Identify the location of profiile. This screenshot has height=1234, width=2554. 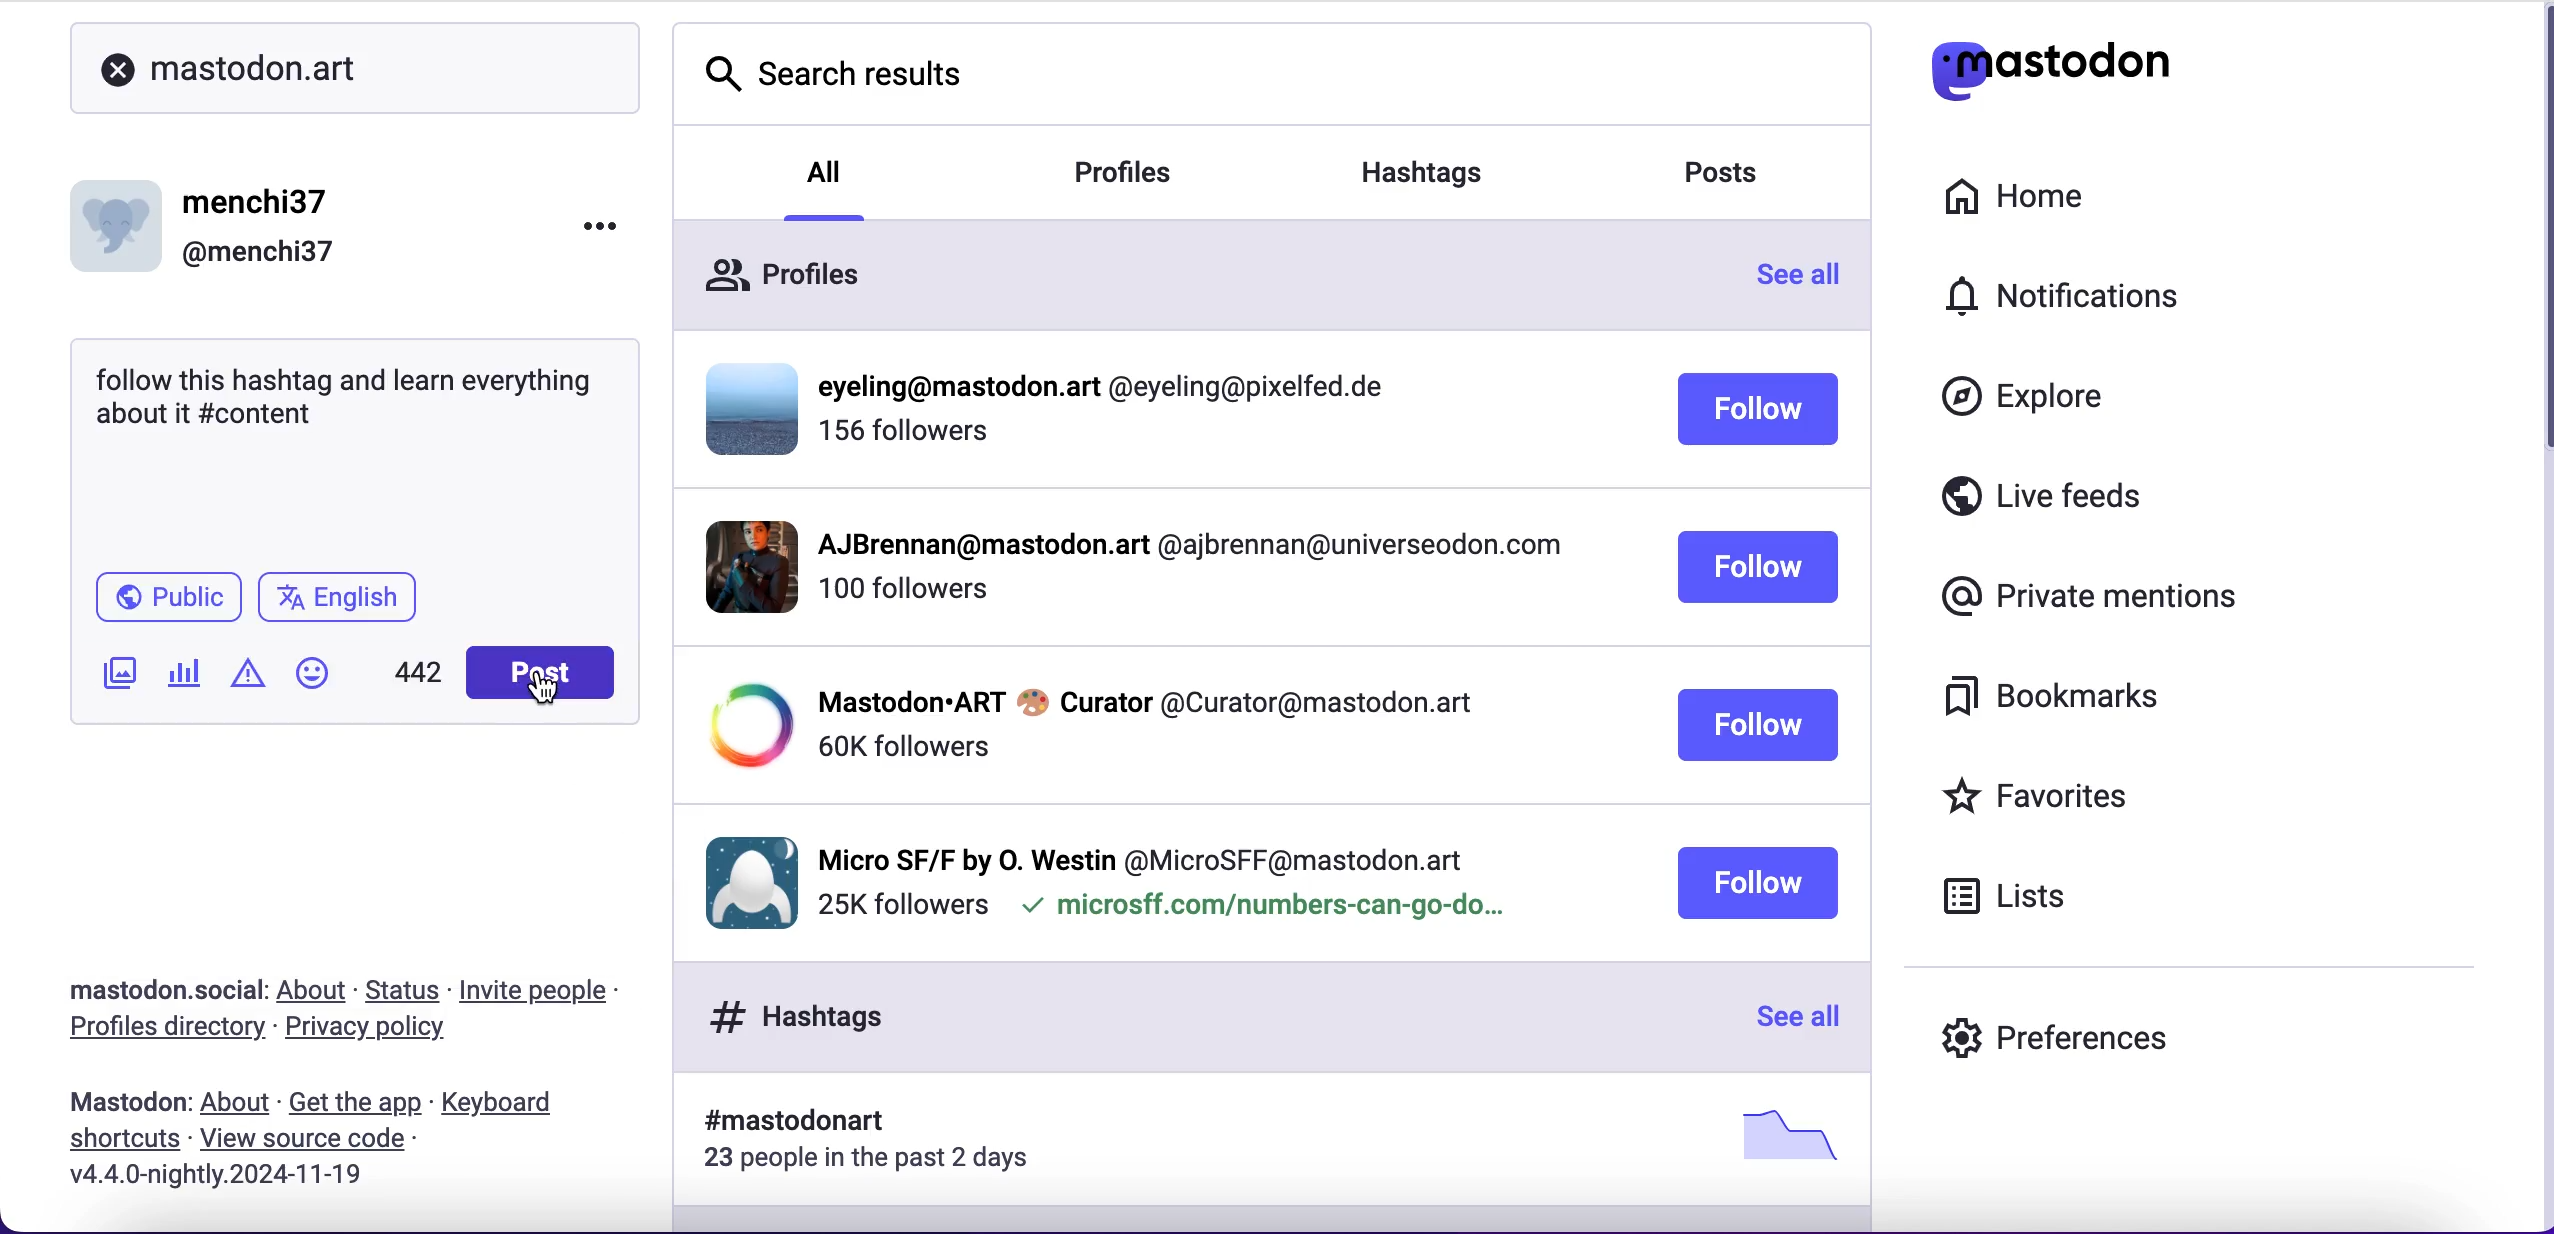
(1113, 388).